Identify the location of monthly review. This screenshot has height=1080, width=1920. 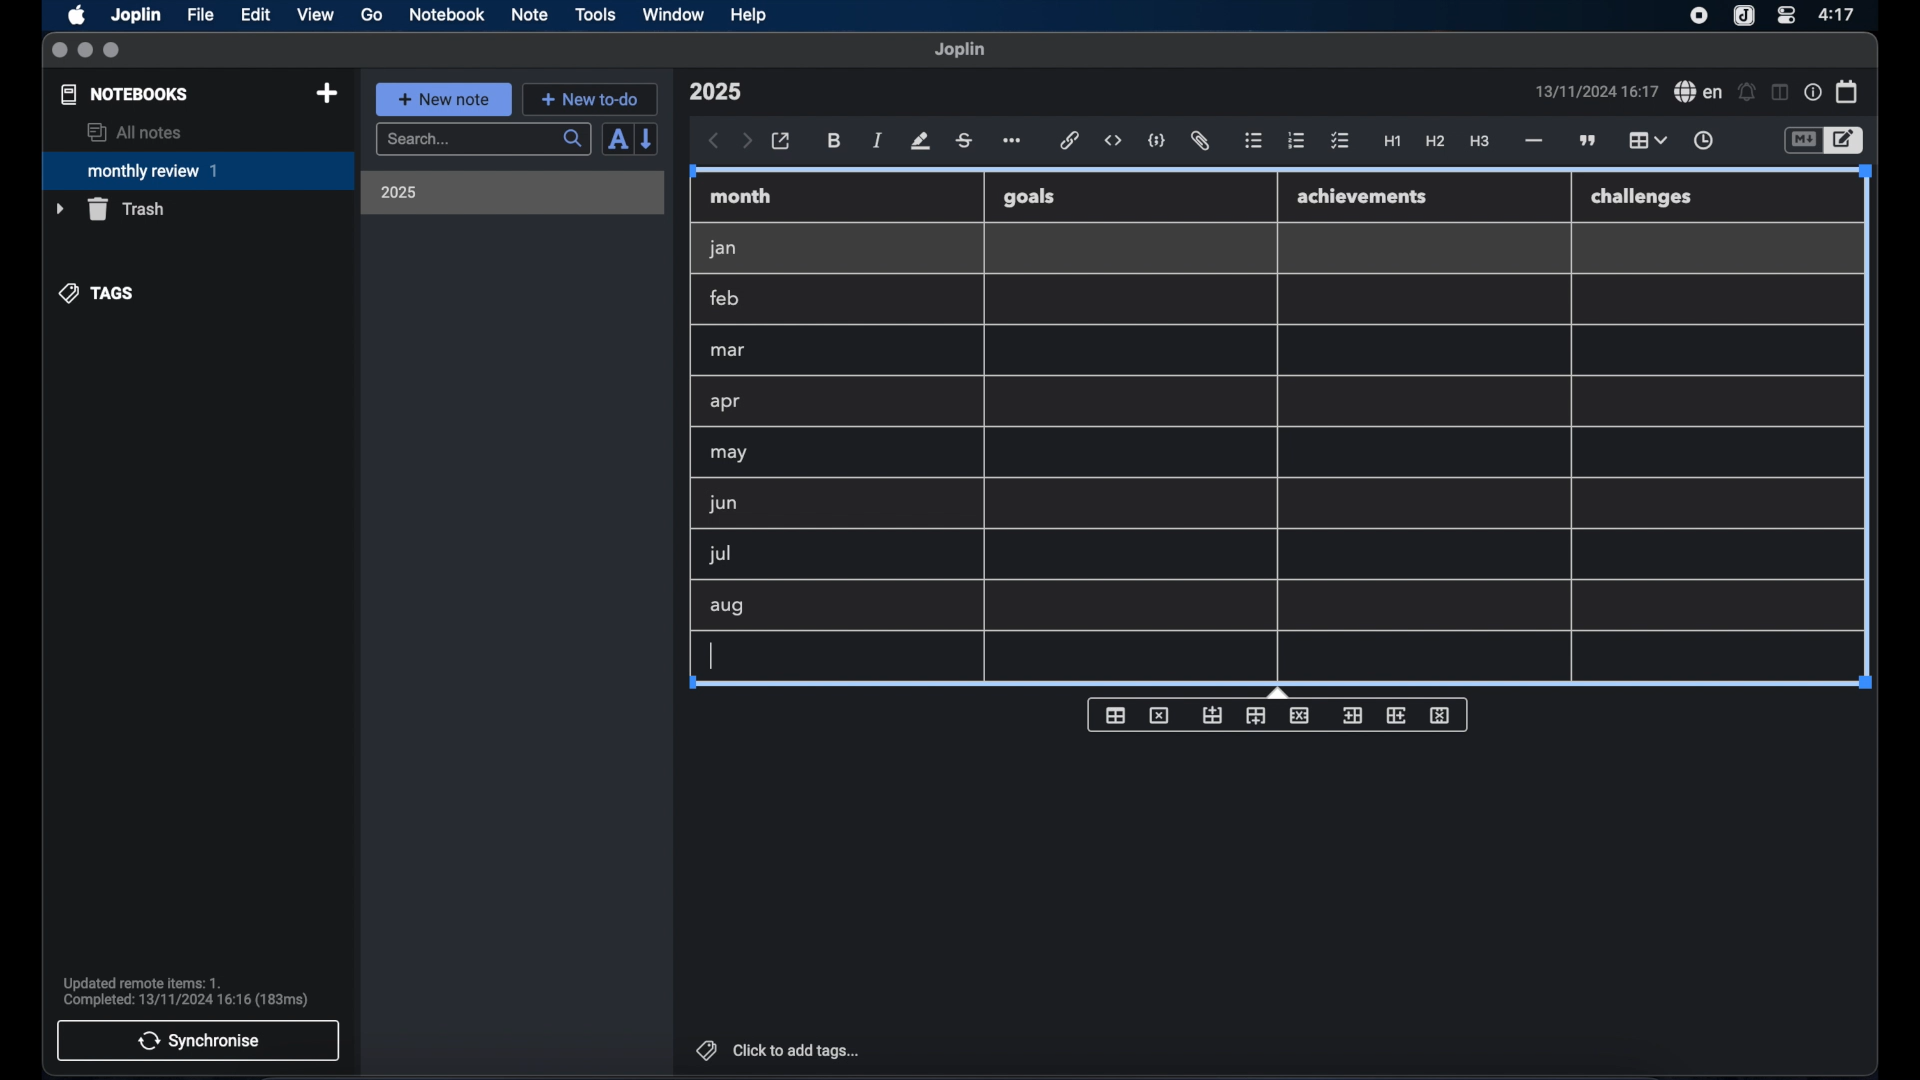
(198, 169).